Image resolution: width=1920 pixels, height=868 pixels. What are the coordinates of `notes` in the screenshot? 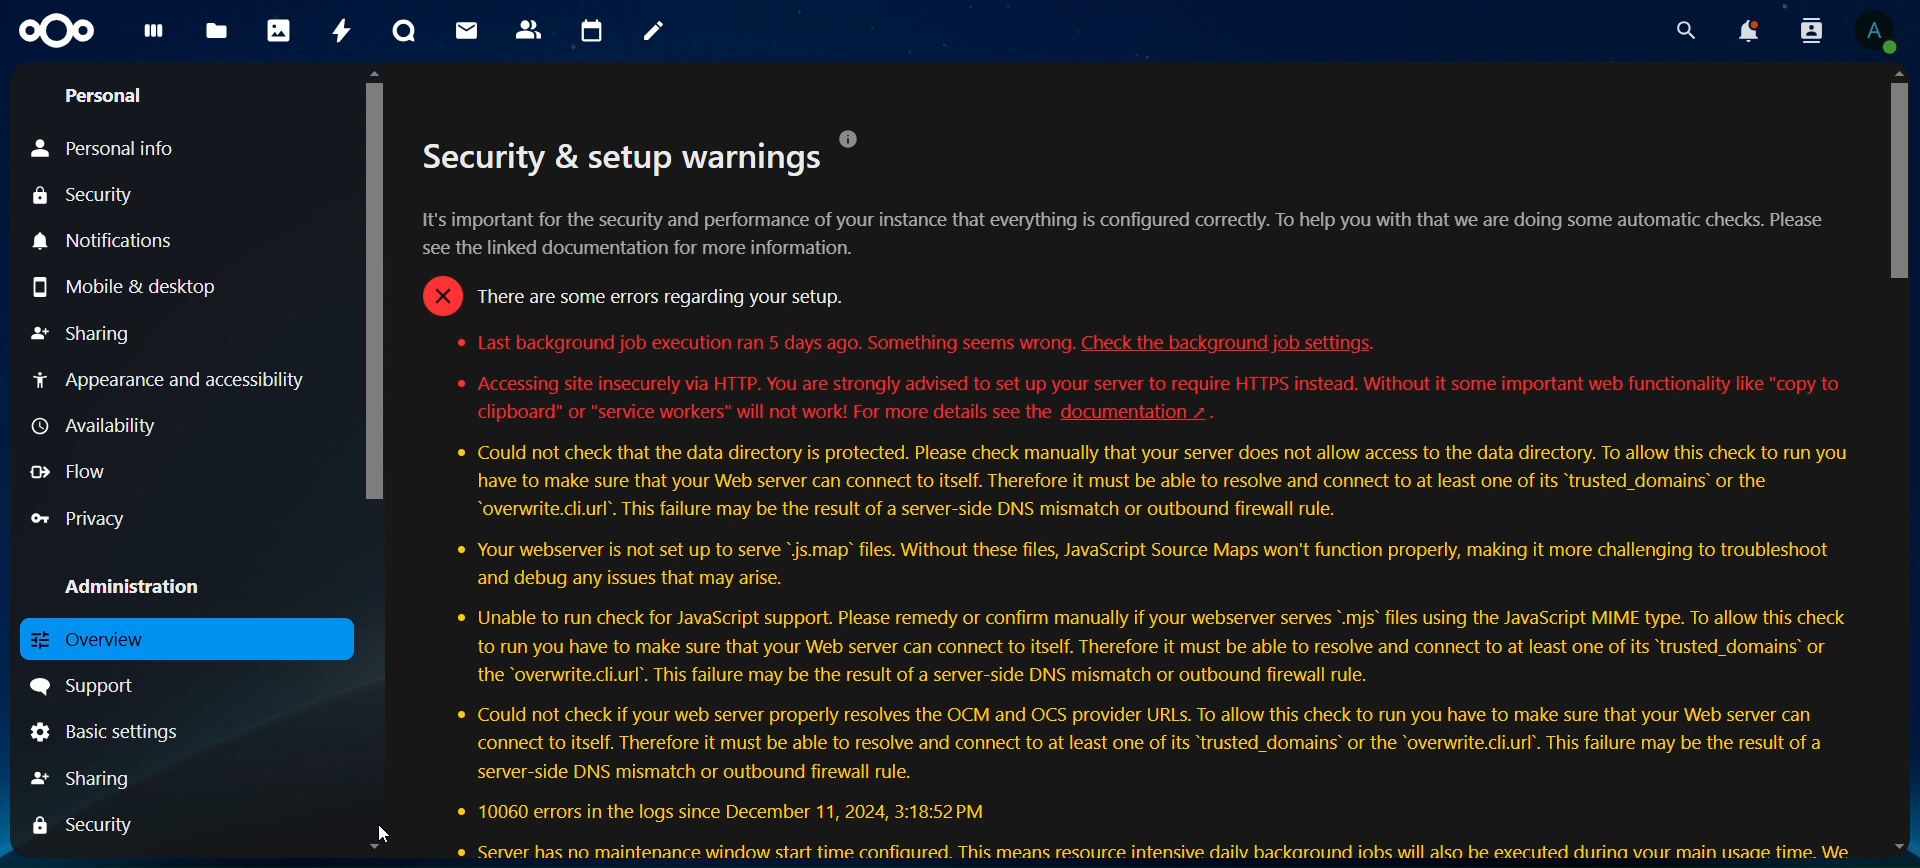 It's located at (658, 32).